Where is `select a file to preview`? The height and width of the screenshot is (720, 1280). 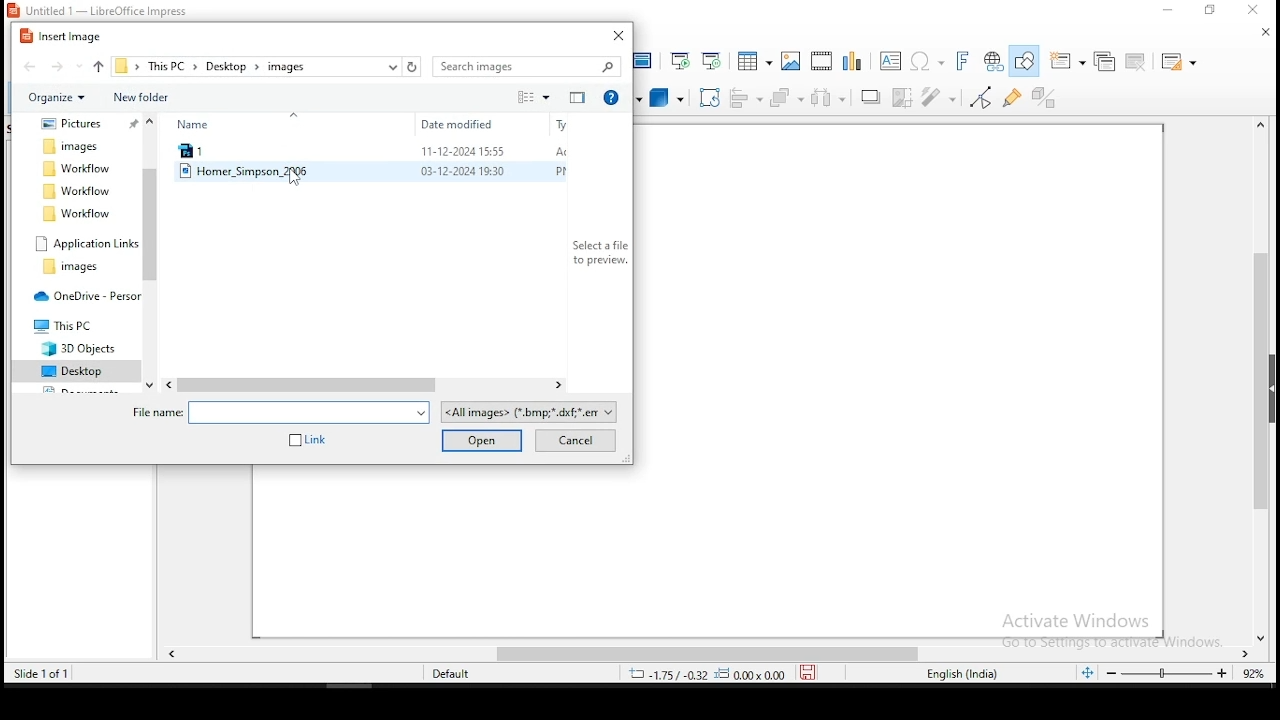
select a file to preview is located at coordinates (597, 253).